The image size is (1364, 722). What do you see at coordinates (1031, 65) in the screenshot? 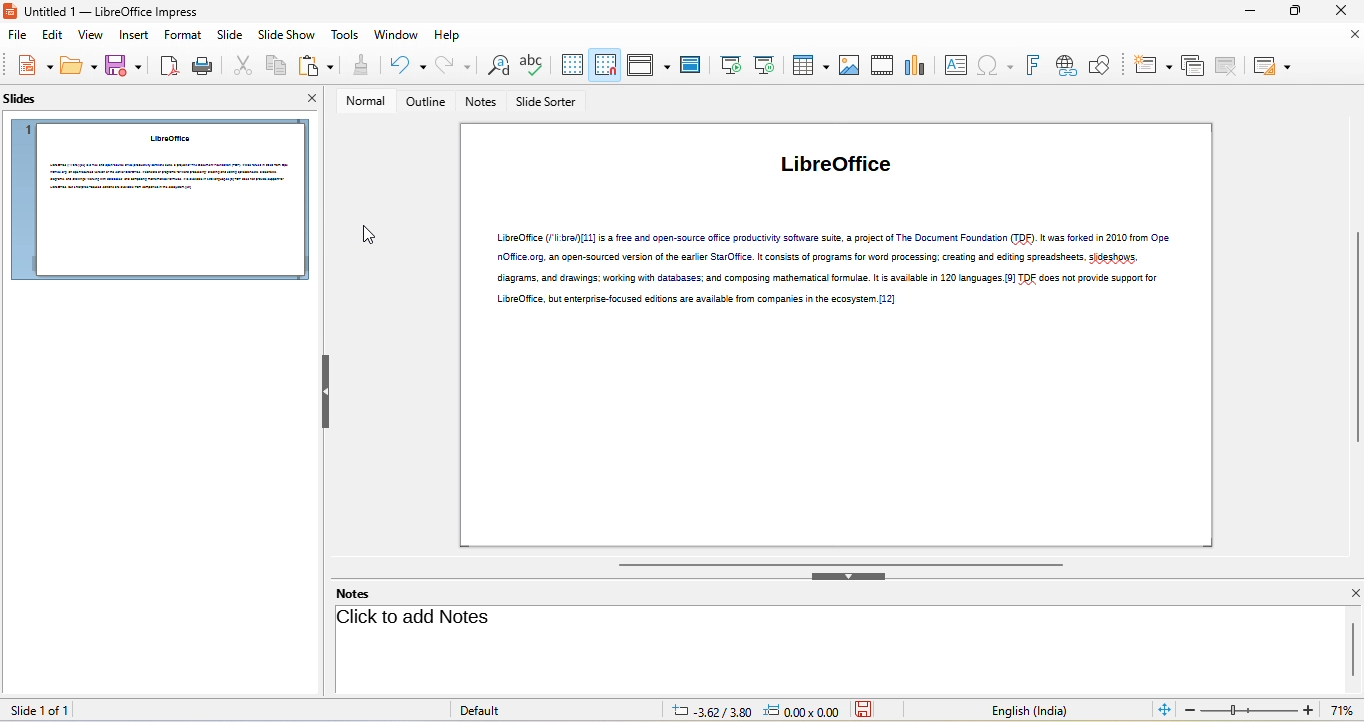
I see `font work text` at bounding box center [1031, 65].